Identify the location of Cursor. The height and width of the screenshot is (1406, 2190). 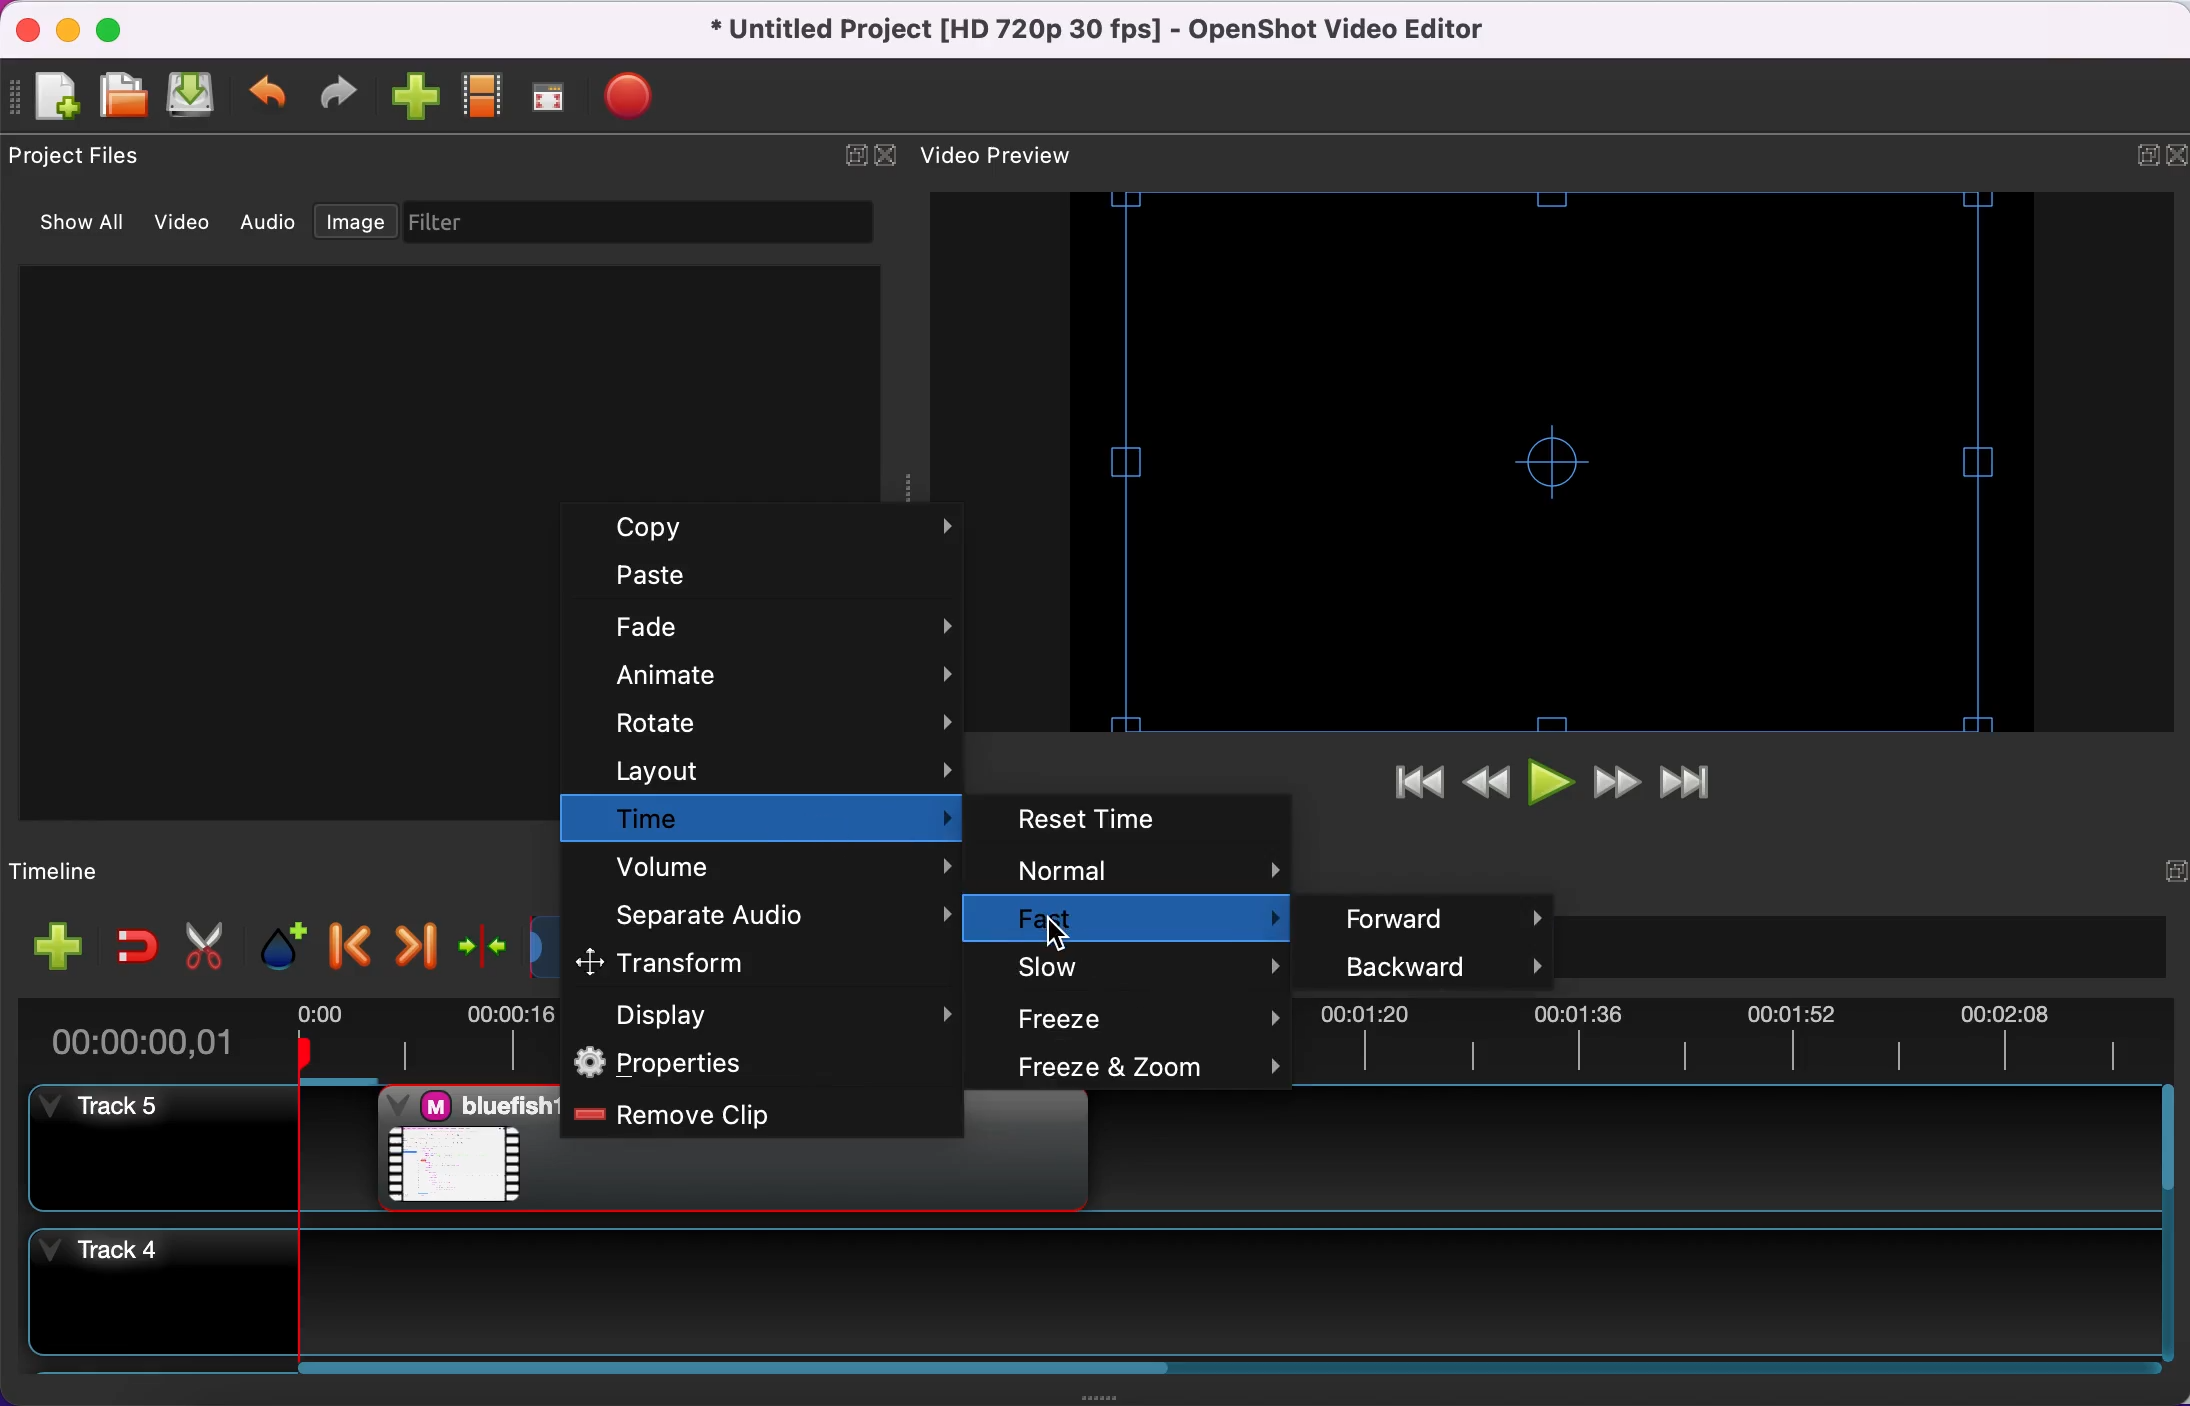
(1056, 934).